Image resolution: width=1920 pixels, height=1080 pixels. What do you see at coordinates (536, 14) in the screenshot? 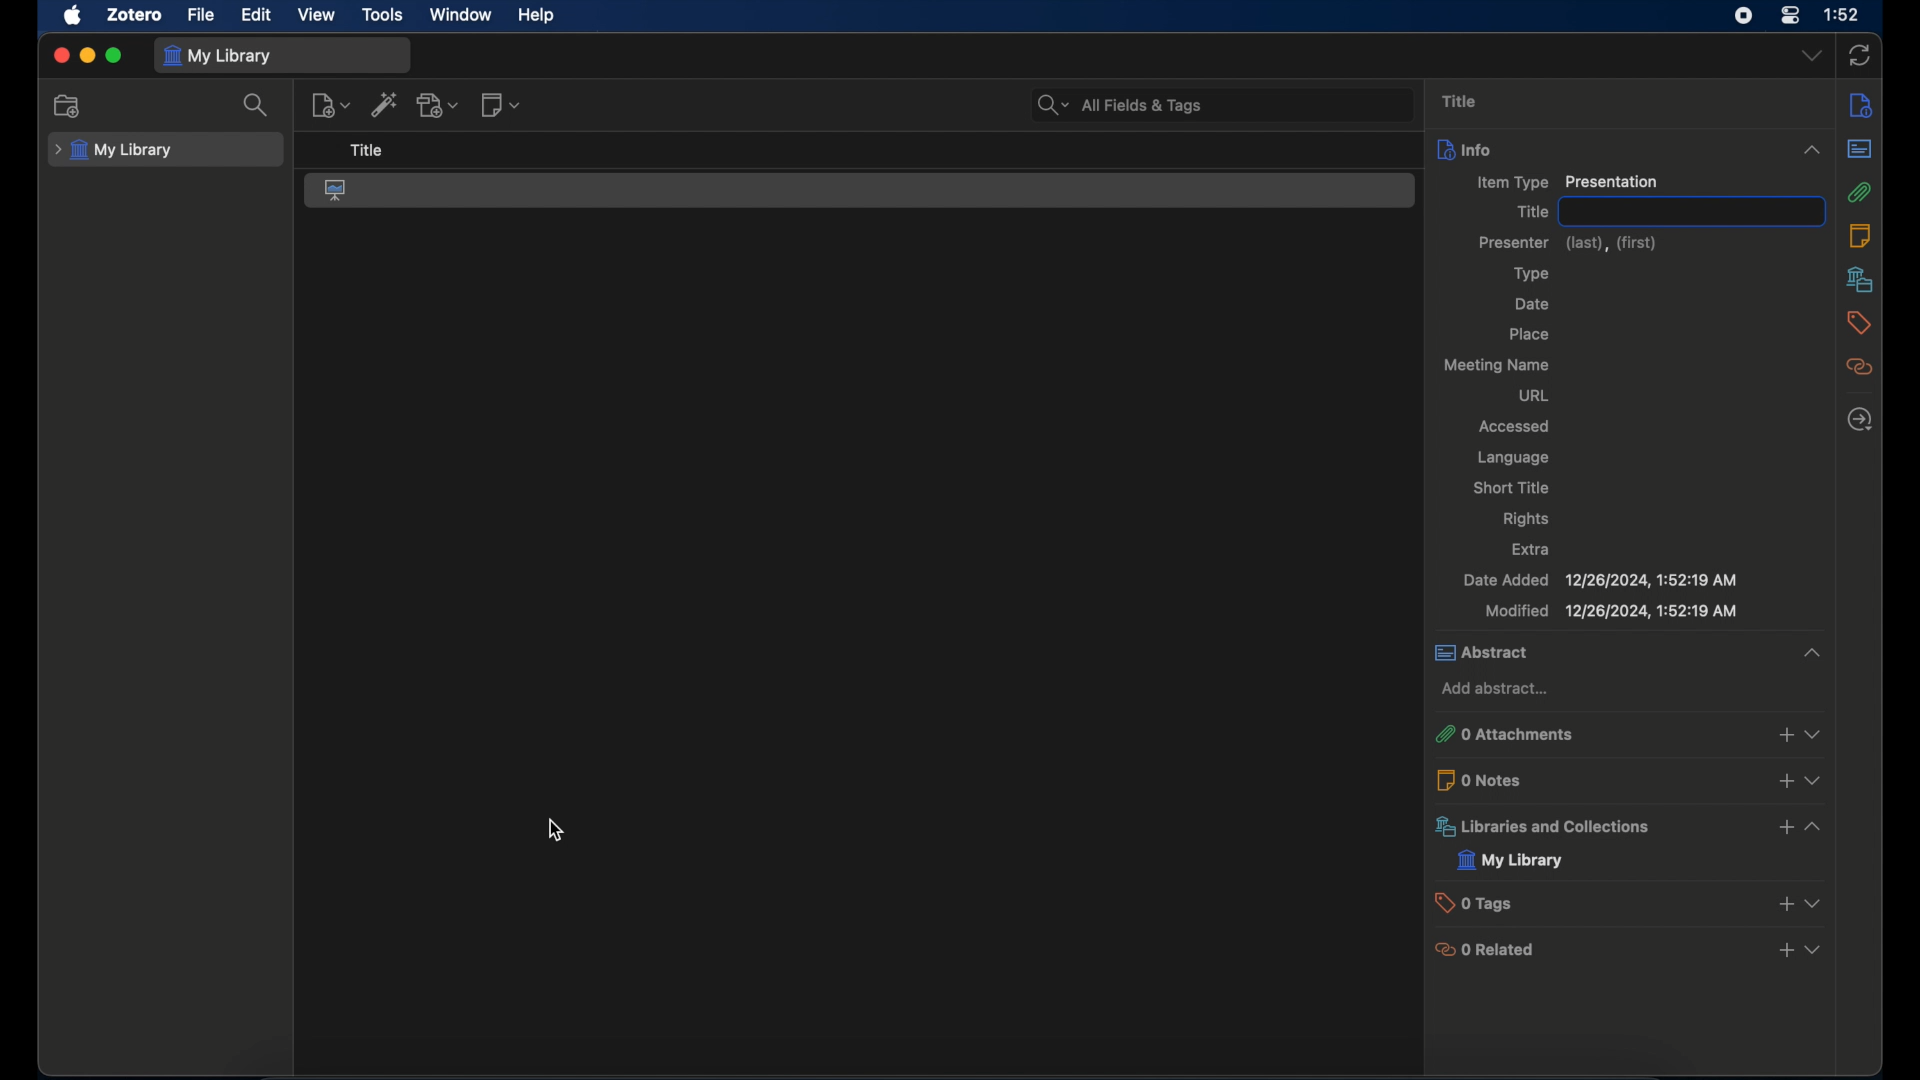
I see `help` at bounding box center [536, 14].